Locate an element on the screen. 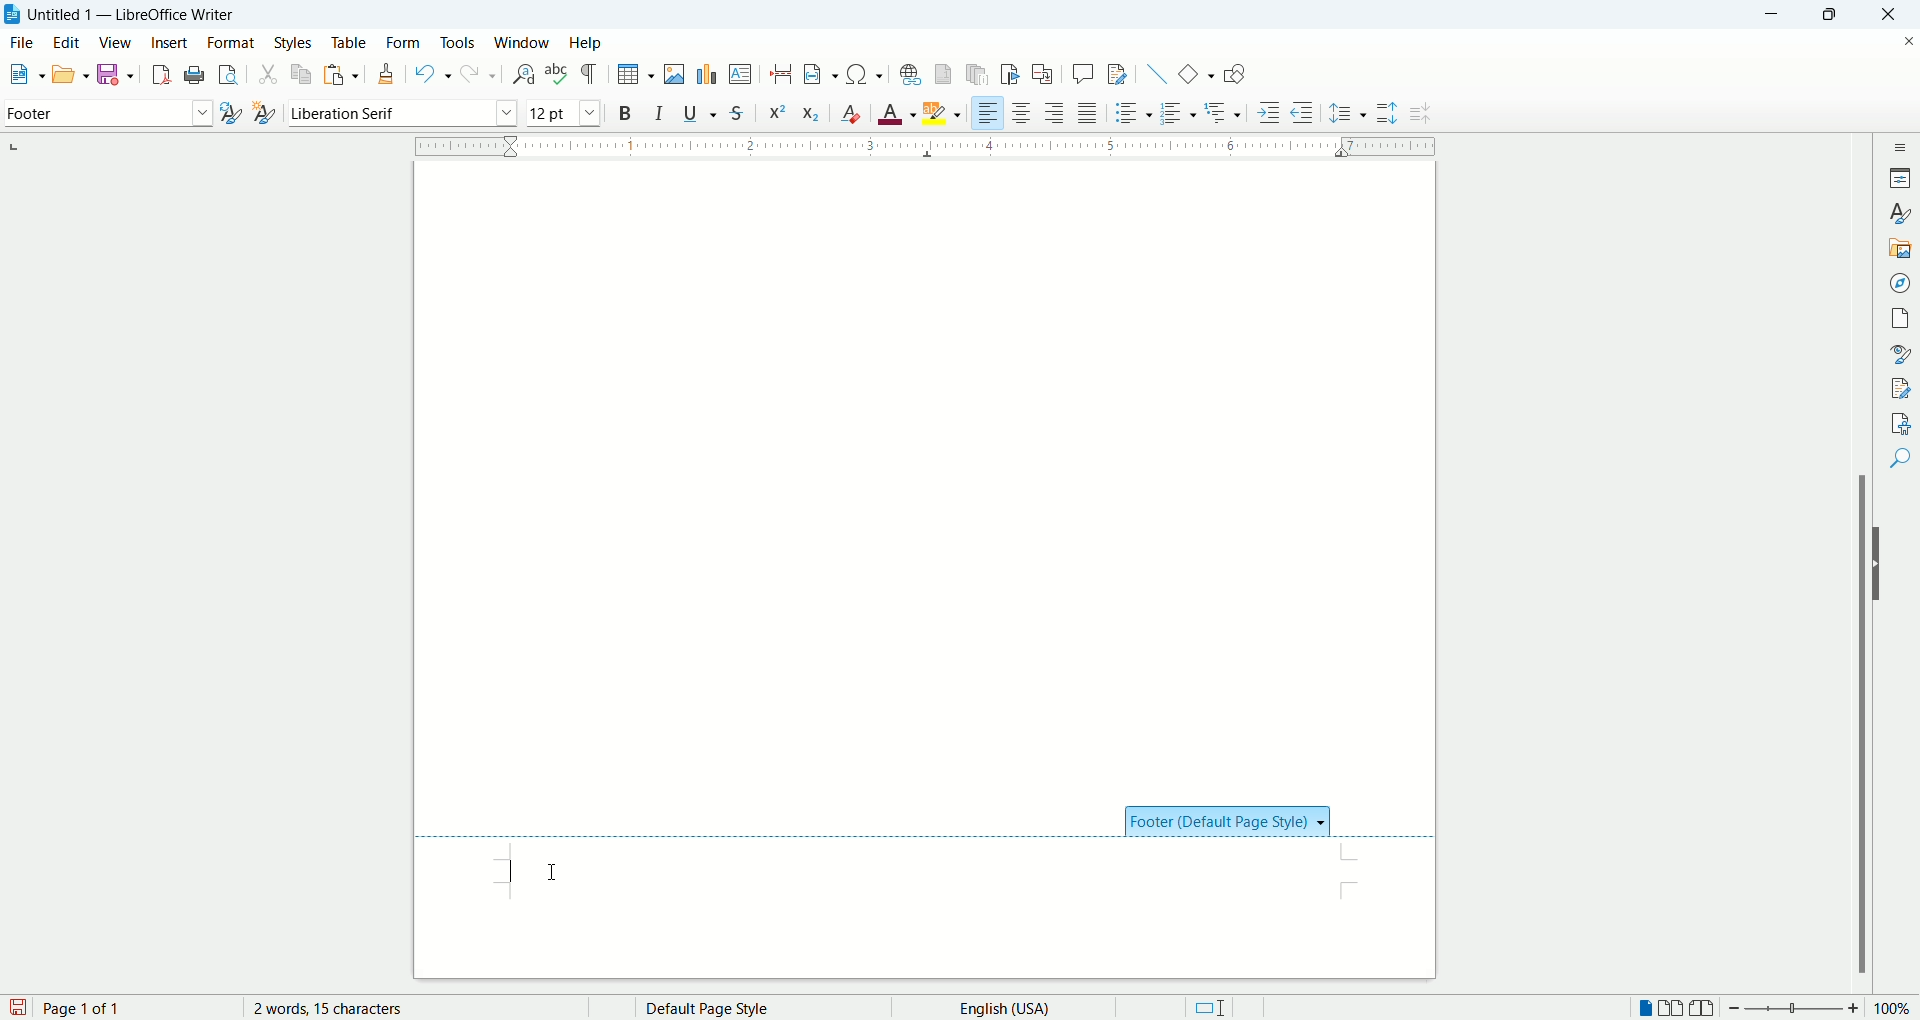 The image size is (1920, 1020). align center is located at coordinates (1027, 114).